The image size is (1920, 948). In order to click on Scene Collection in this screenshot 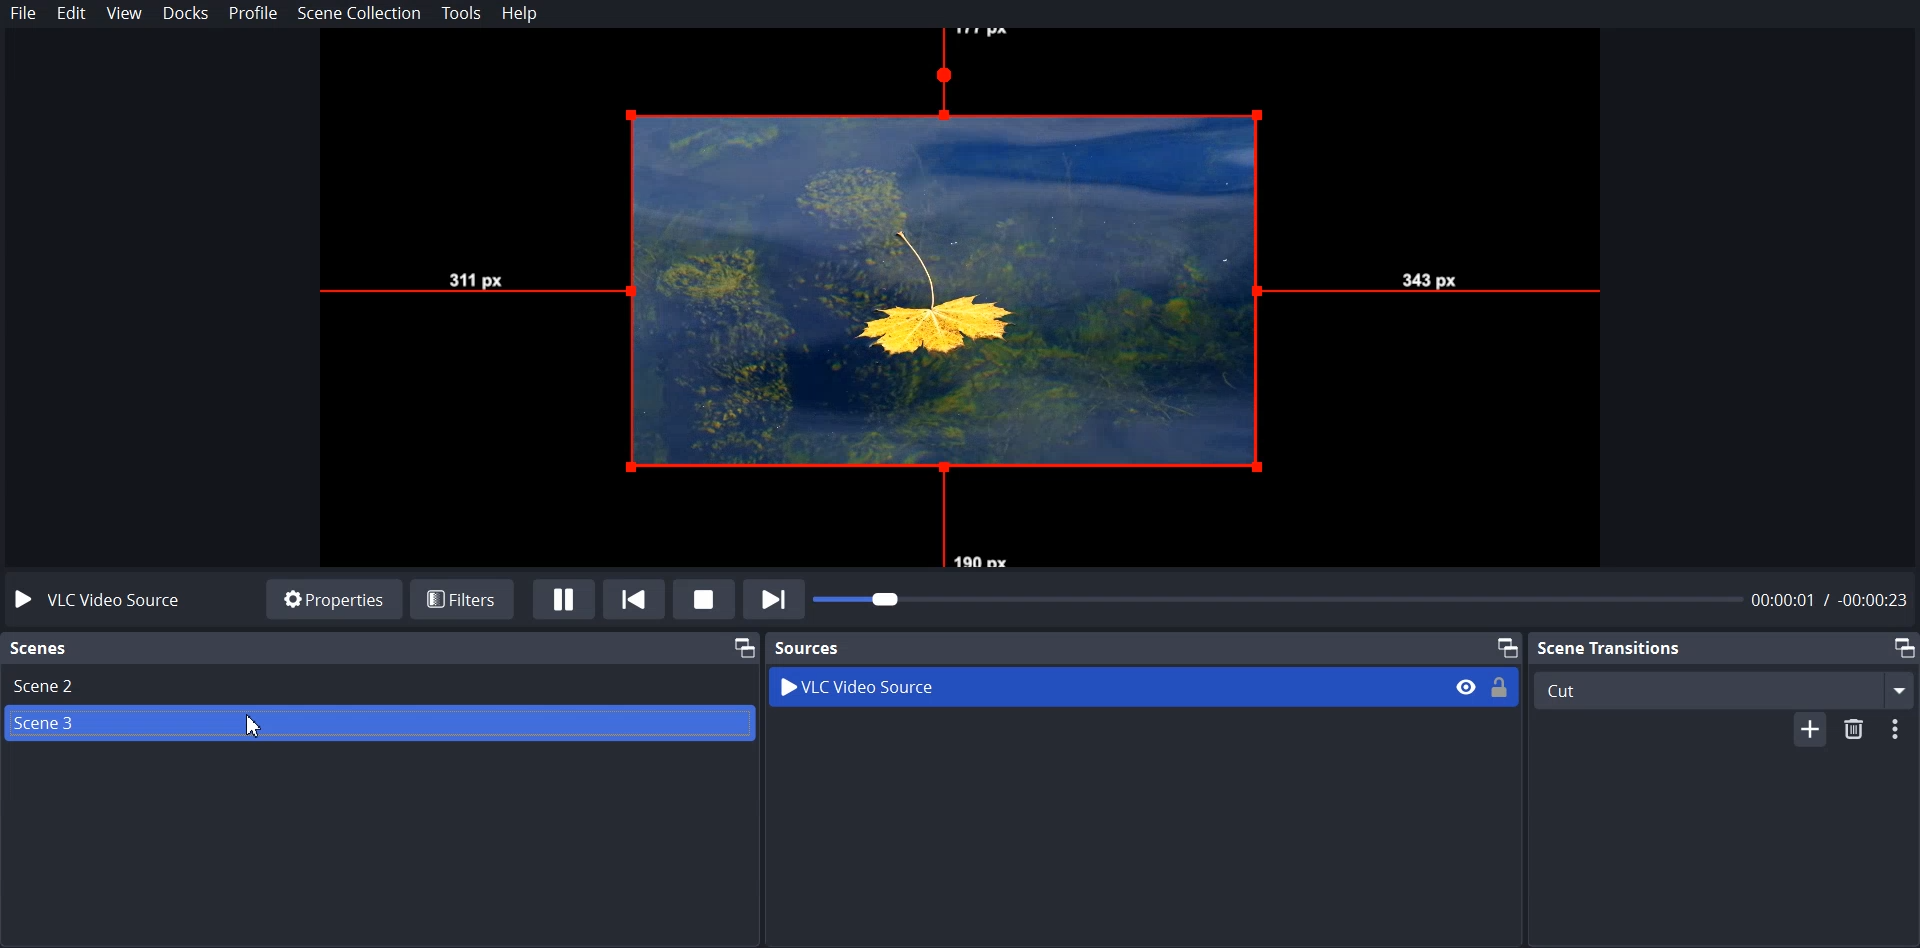, I will do `click(361, 13)`.